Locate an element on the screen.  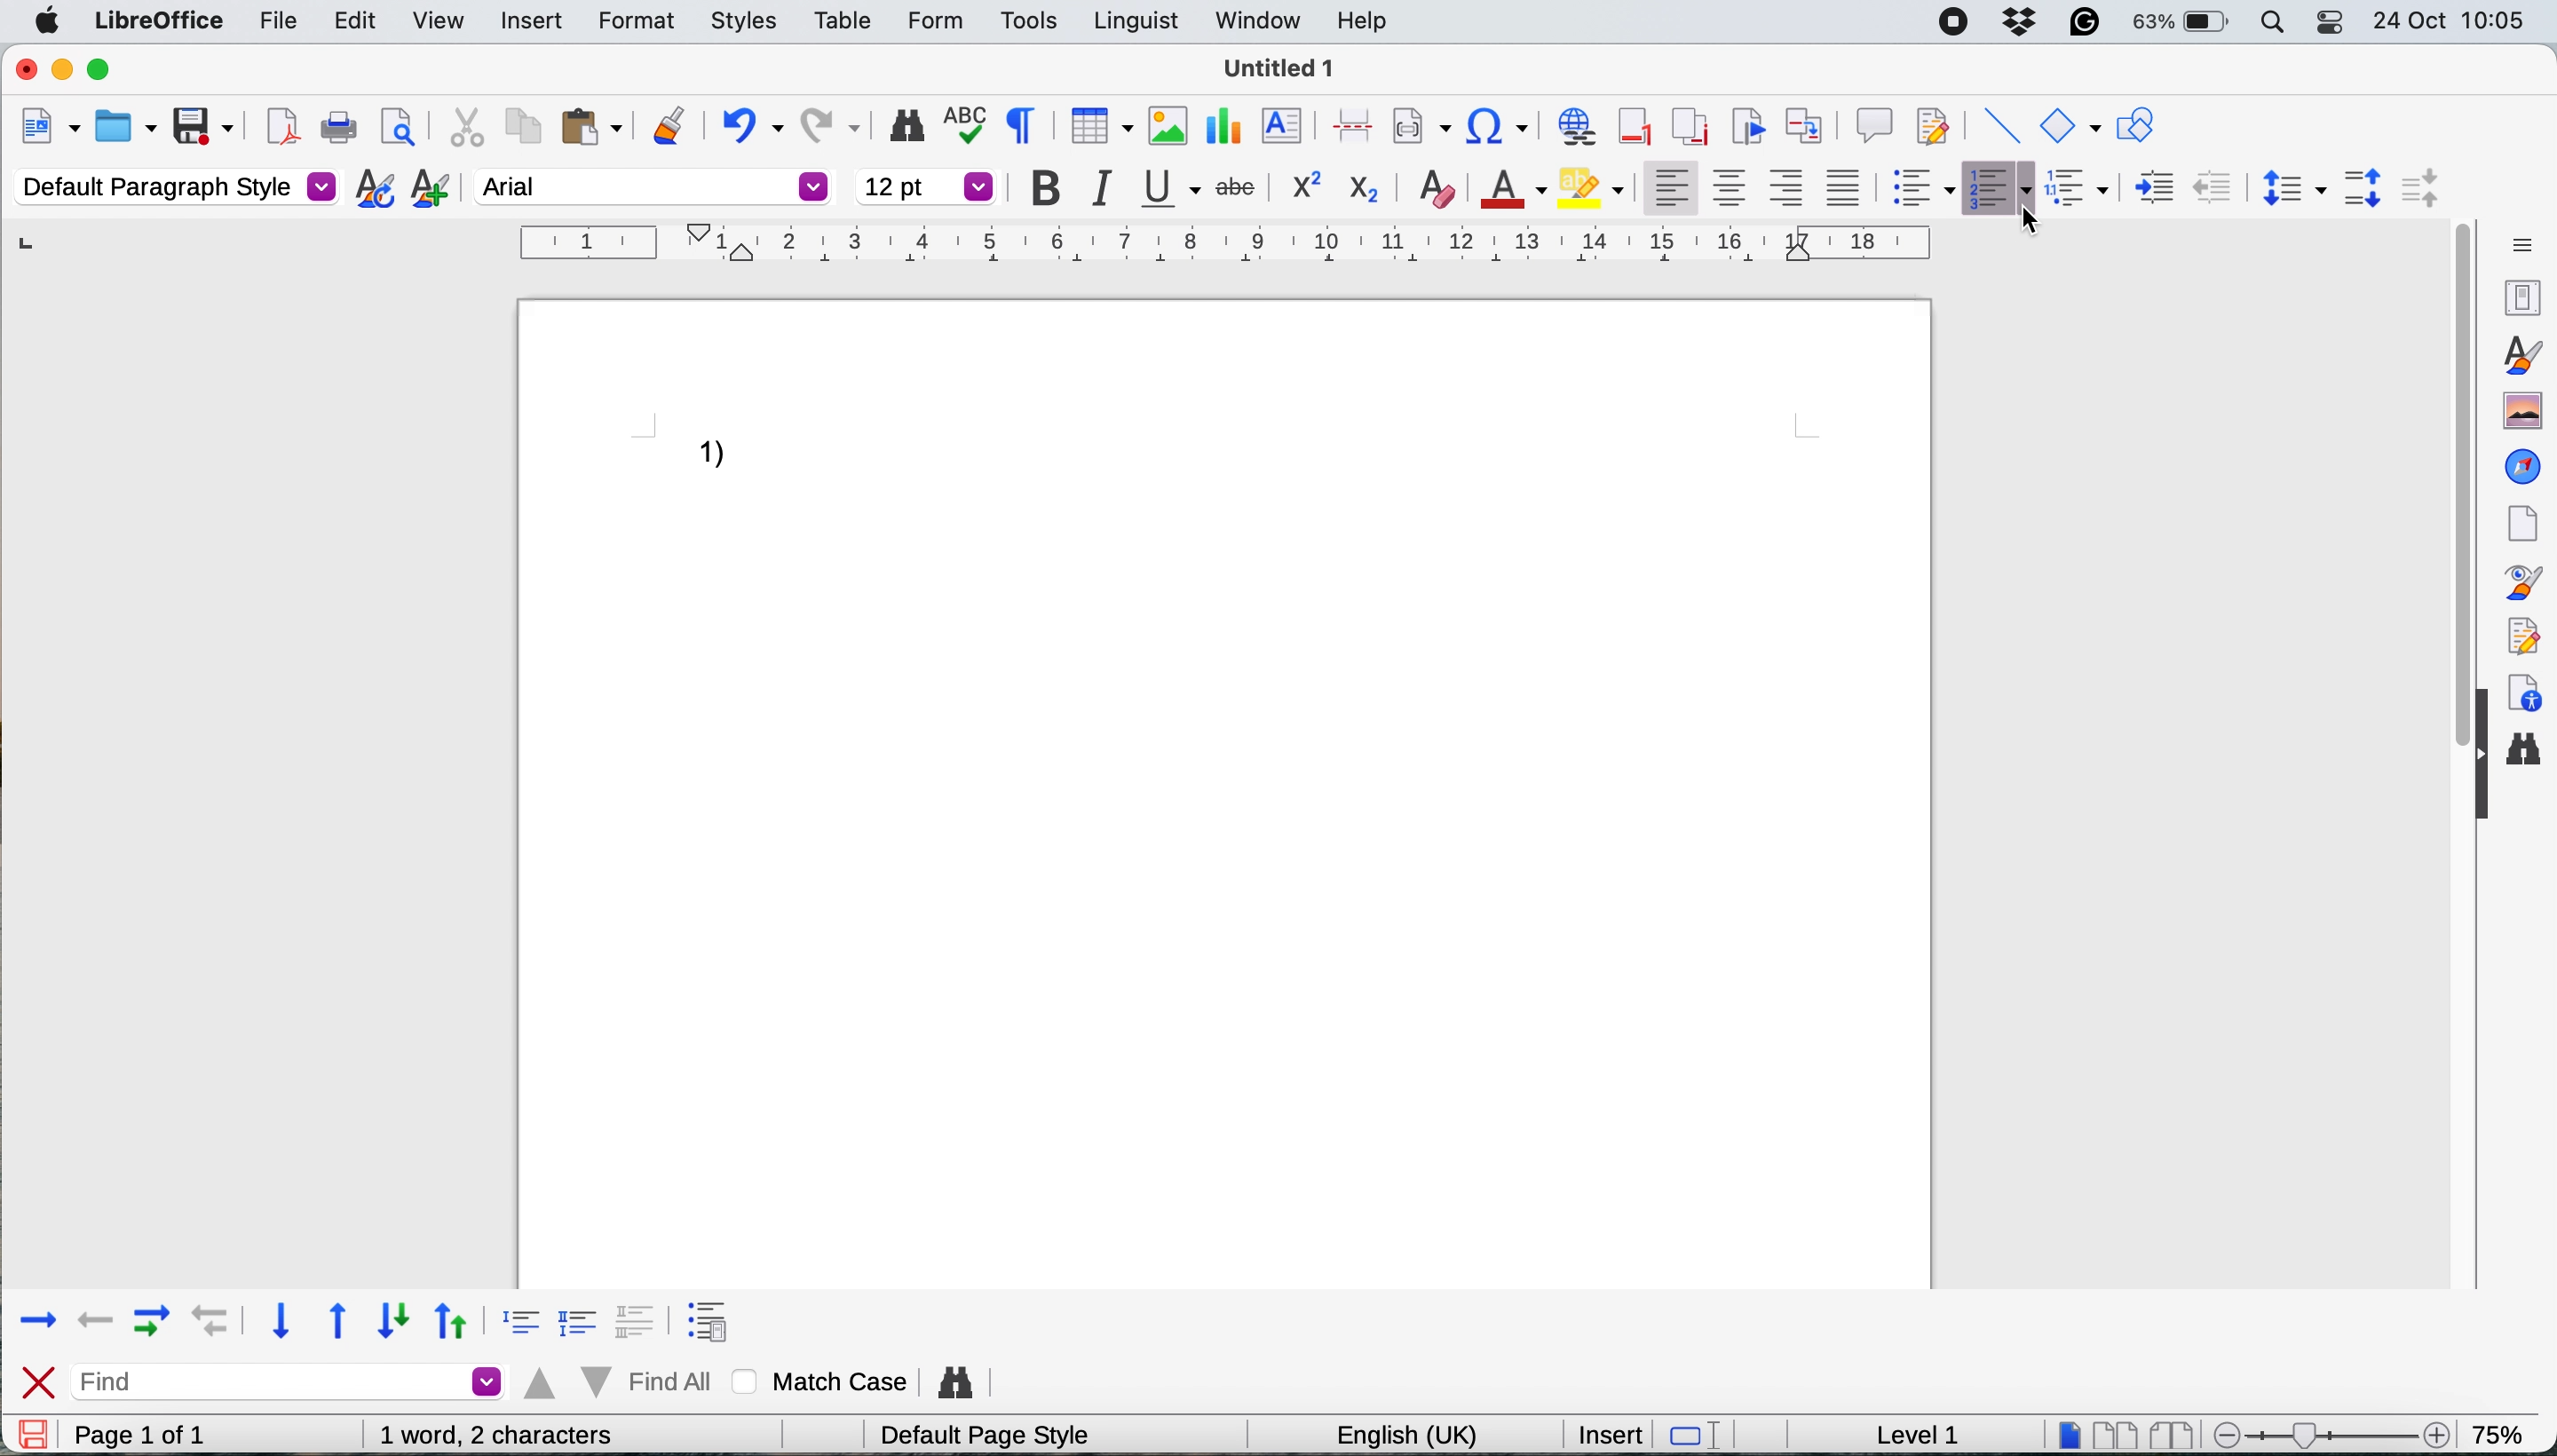
align left is located at coordinates (1671, 183).